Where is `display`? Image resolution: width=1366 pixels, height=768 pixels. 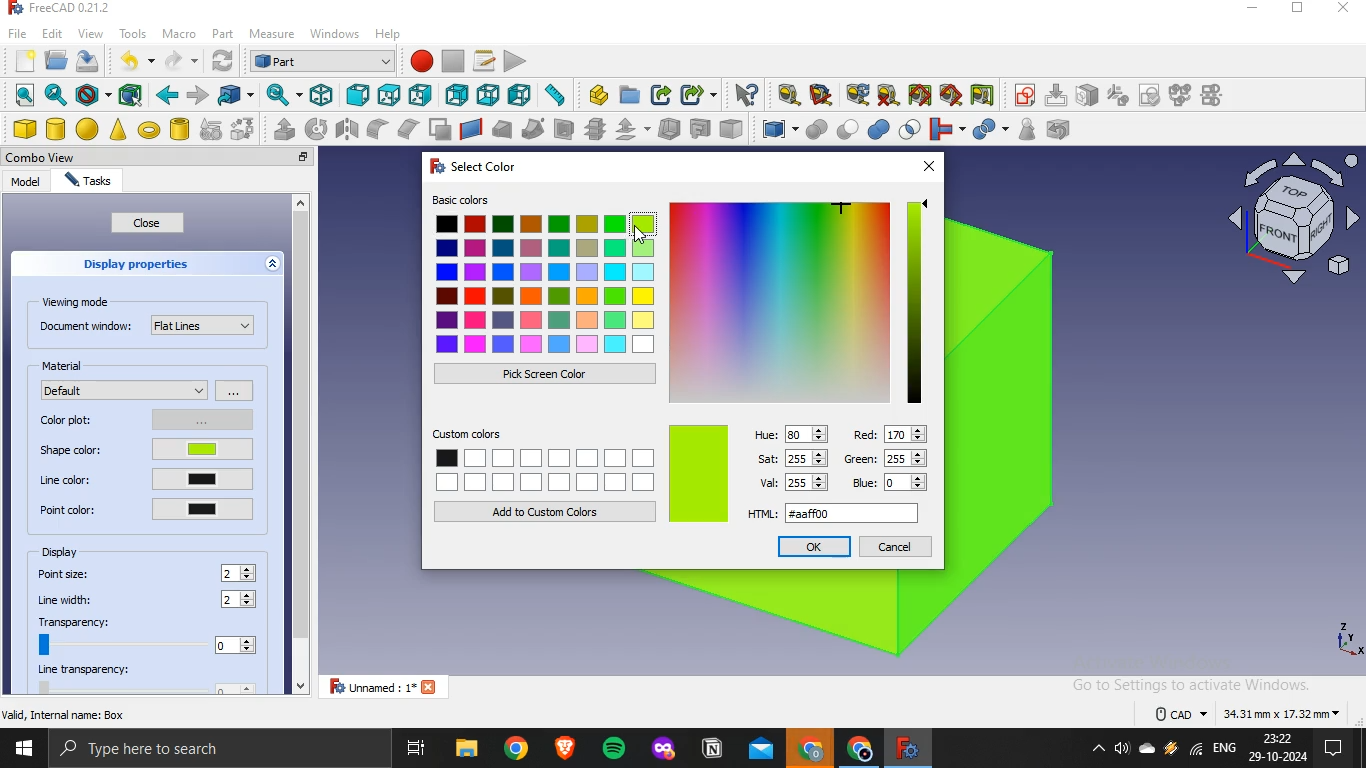 display is located at coordinates (63, 552).